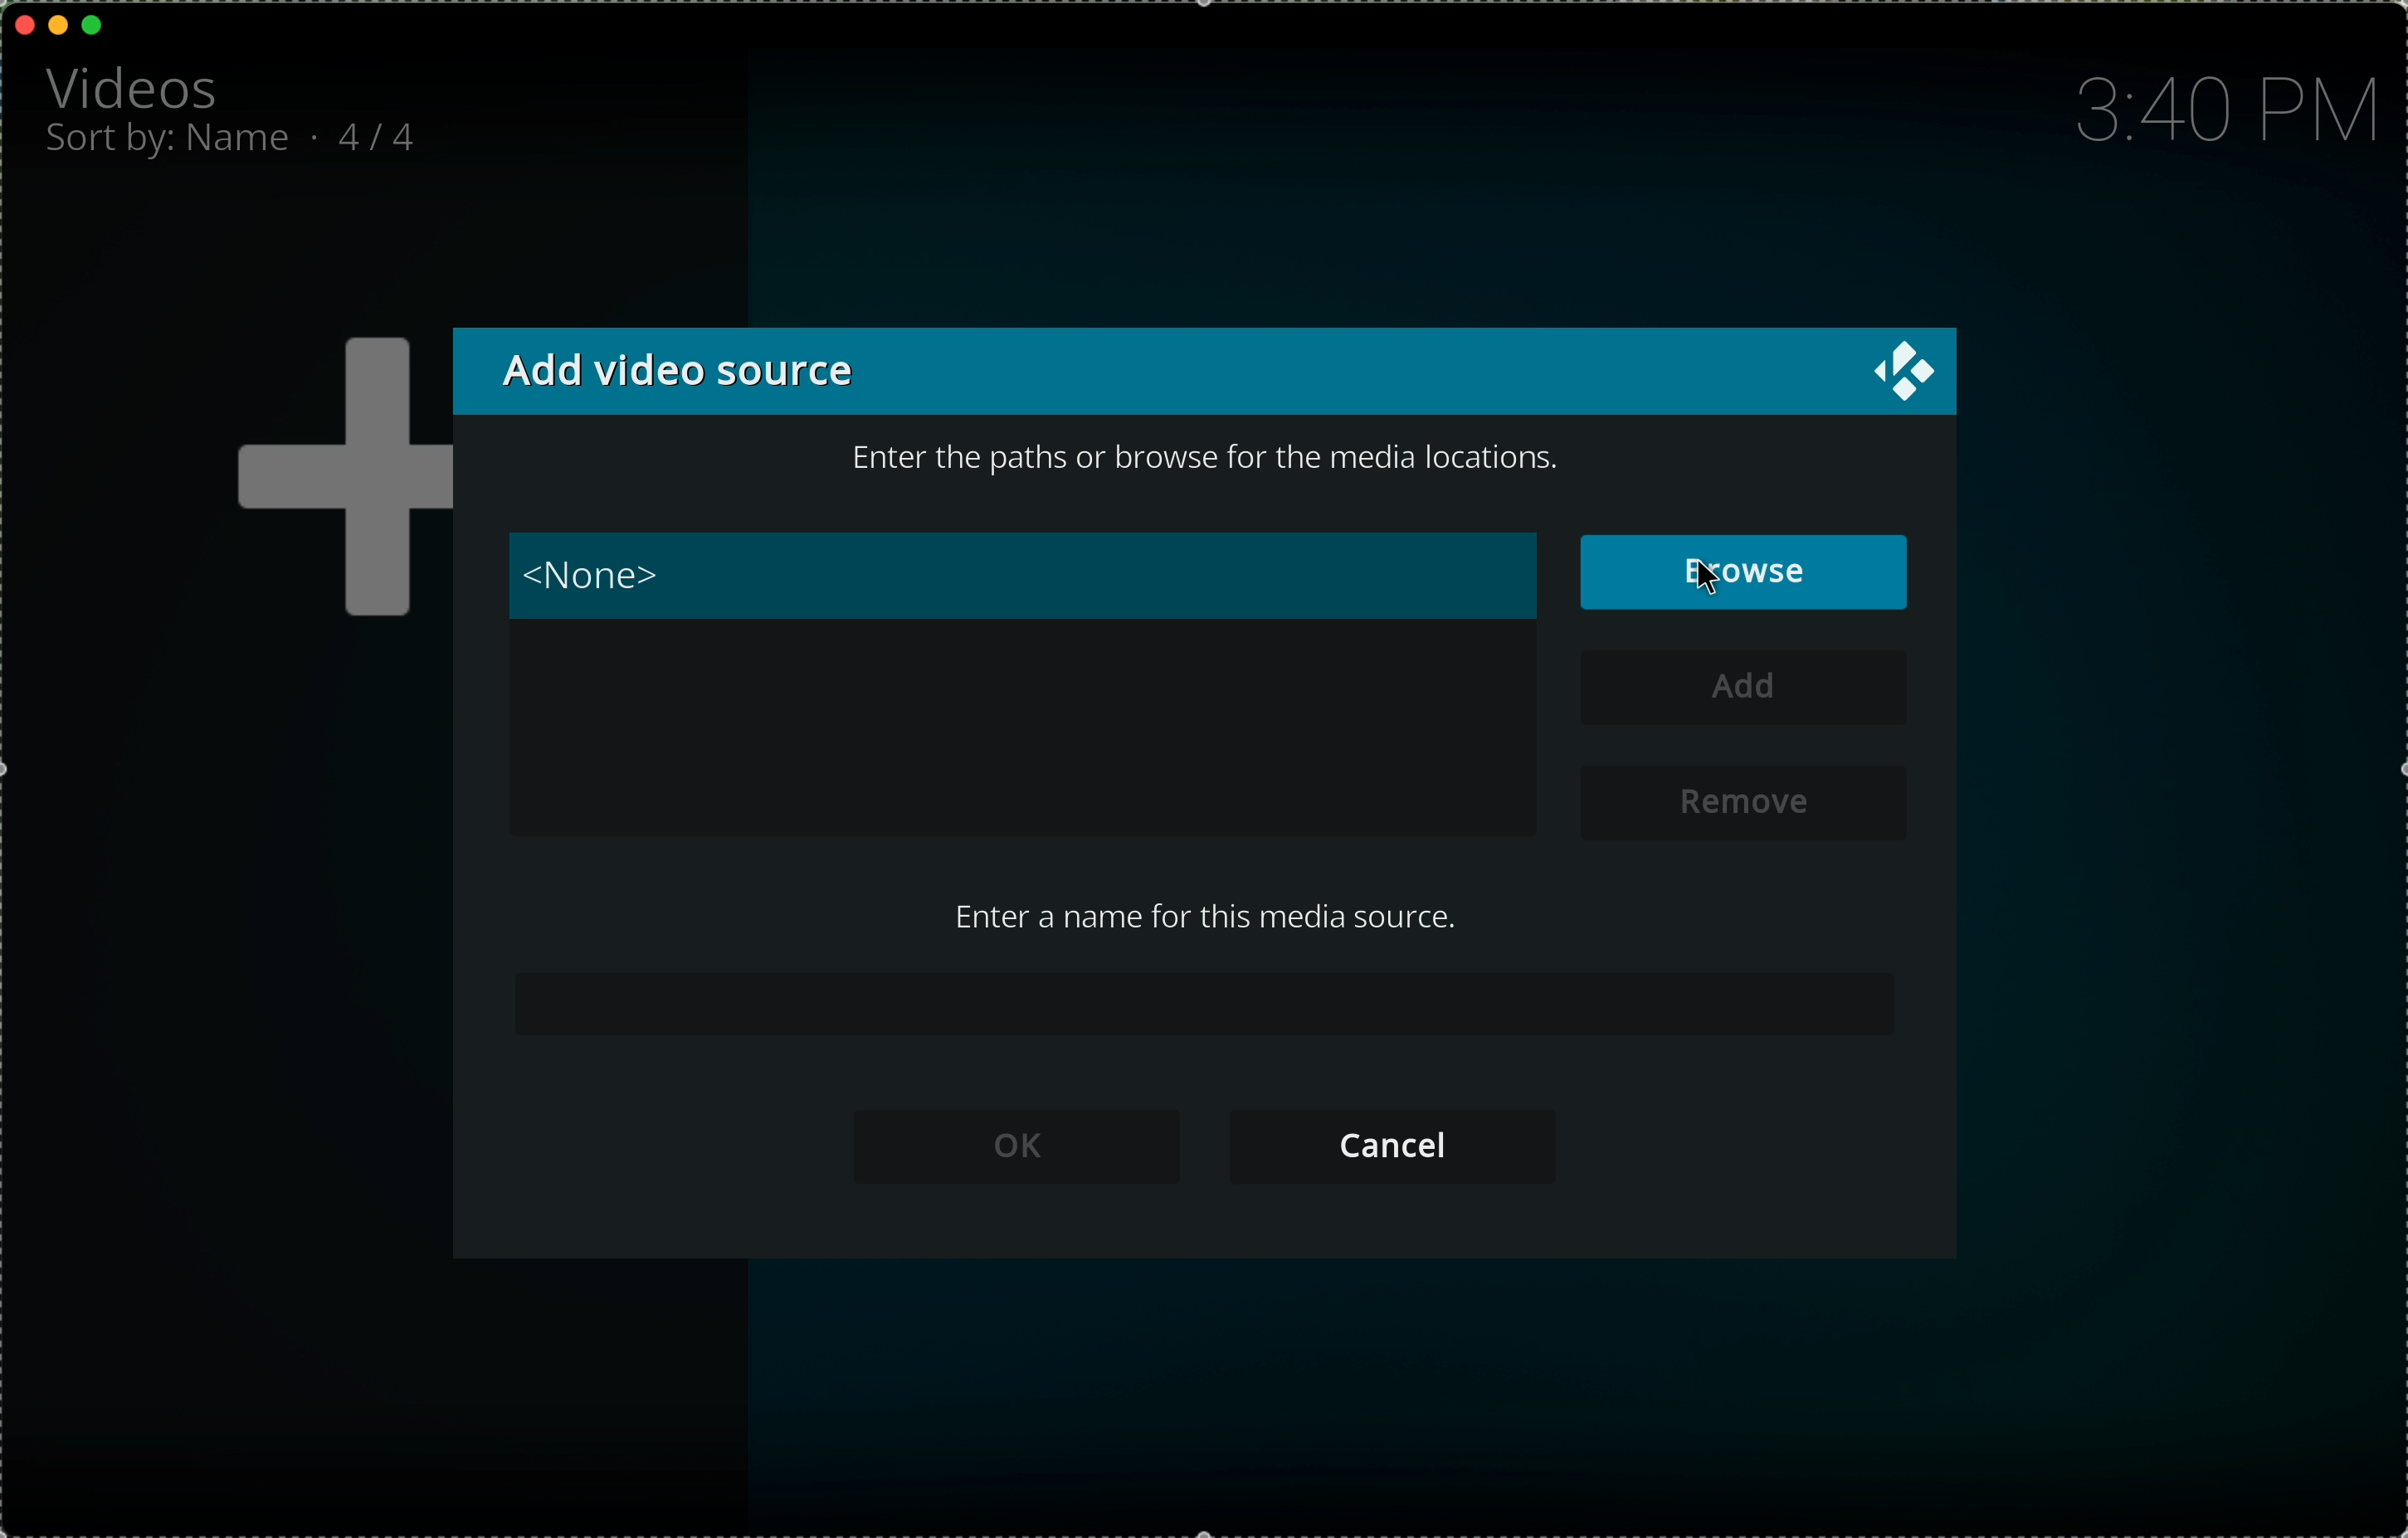  Describe the element at coordinates (320, 136) in the screenshot. I see `.` at that location.